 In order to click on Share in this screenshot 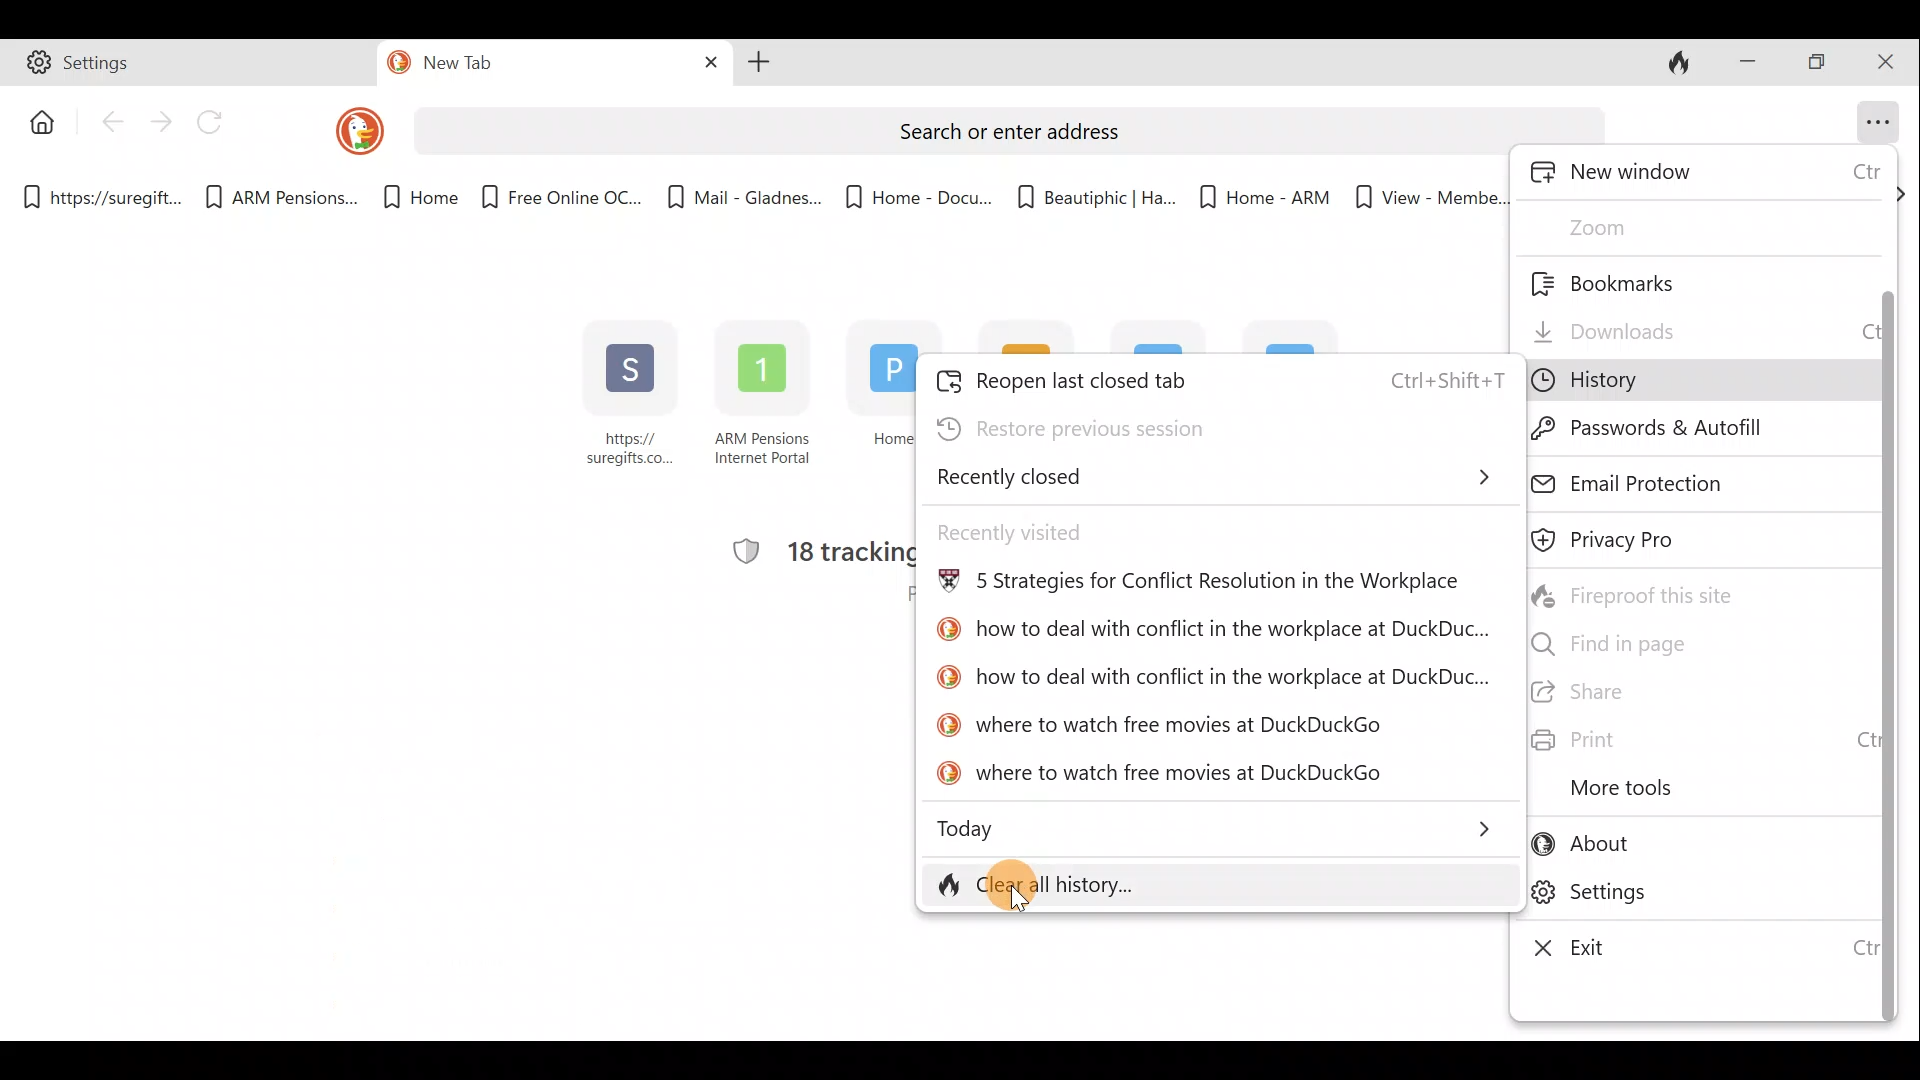, I will do `click(1695, 694)`.